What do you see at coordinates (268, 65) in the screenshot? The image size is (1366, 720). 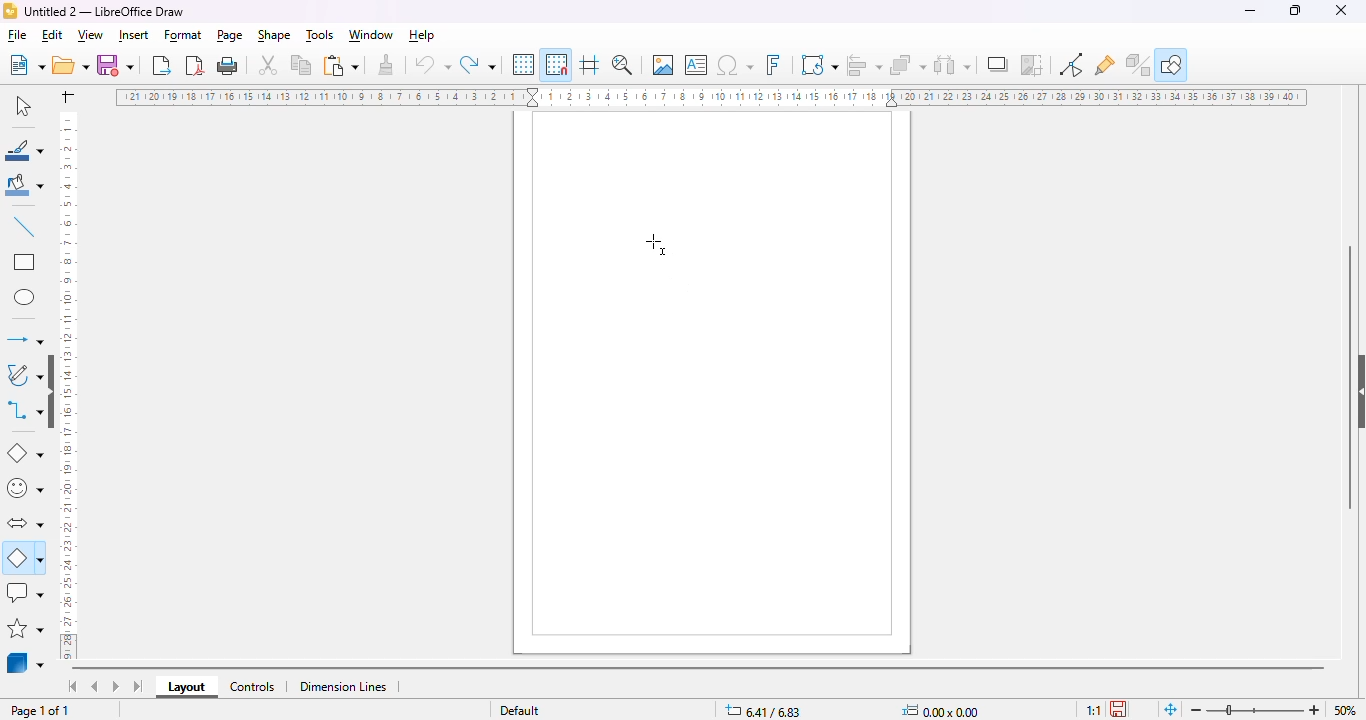 I see `cut` at bounding box center [268, 65].